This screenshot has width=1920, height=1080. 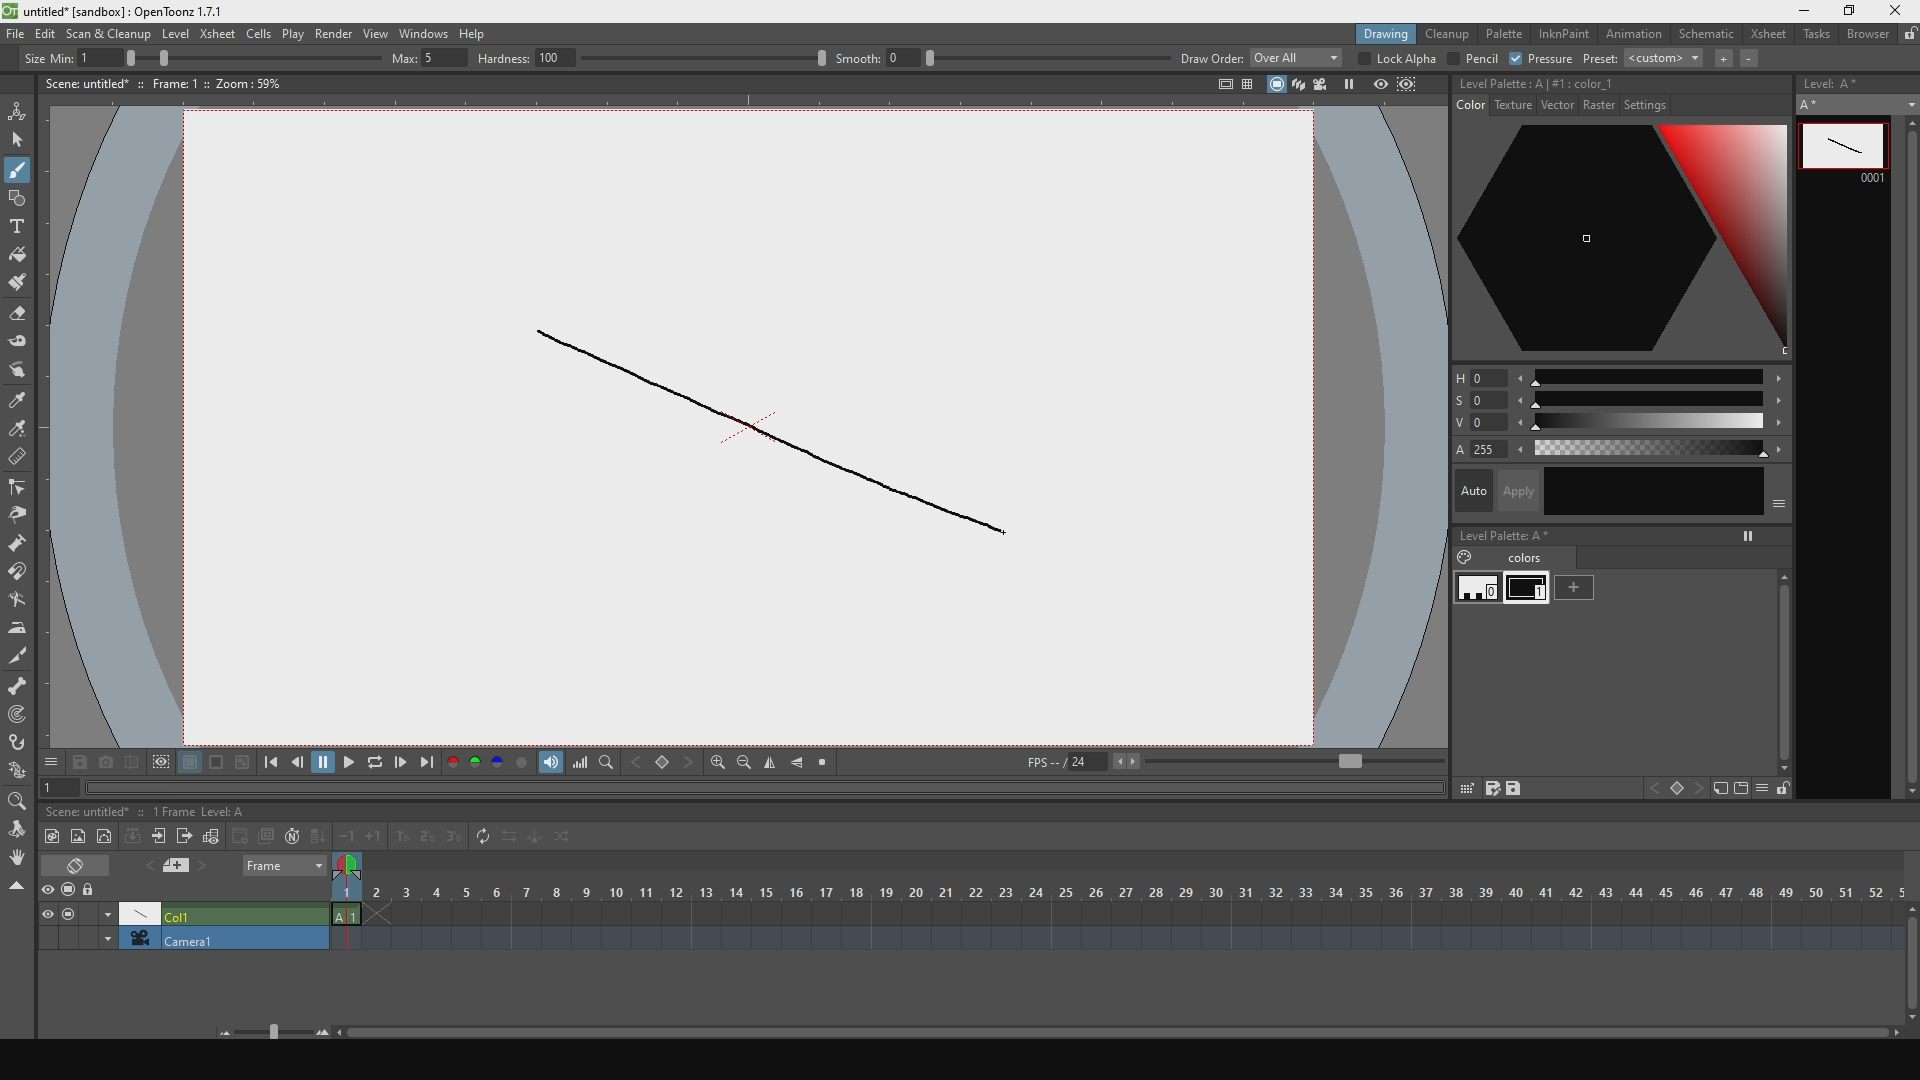 What do you see at coordinates (131, 11) in the screenshot?
I see `title` at bounding box center [131, 11].